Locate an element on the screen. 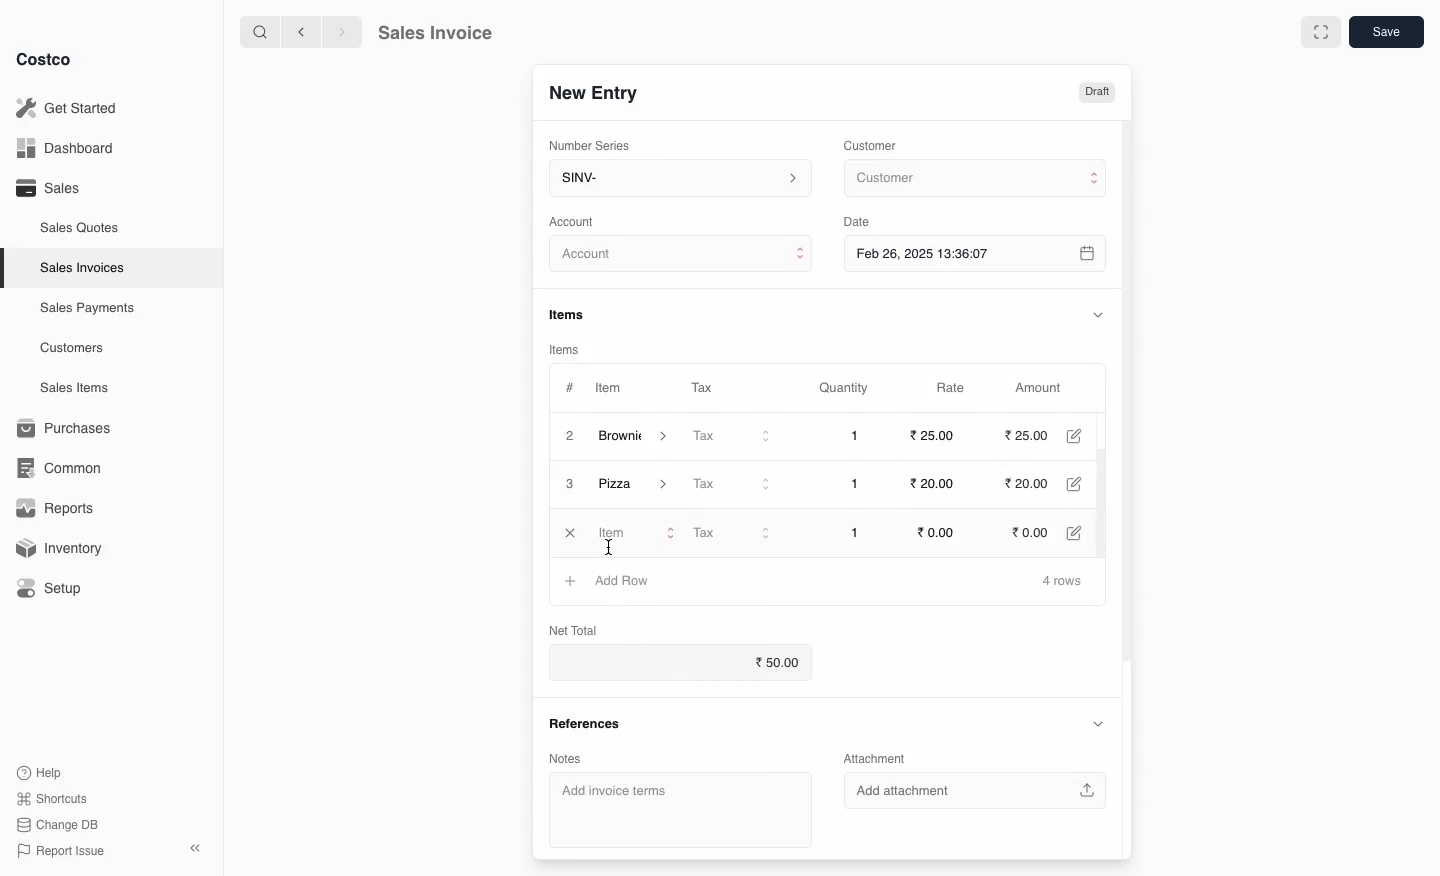  Sales is located at coordinates (47, 188).